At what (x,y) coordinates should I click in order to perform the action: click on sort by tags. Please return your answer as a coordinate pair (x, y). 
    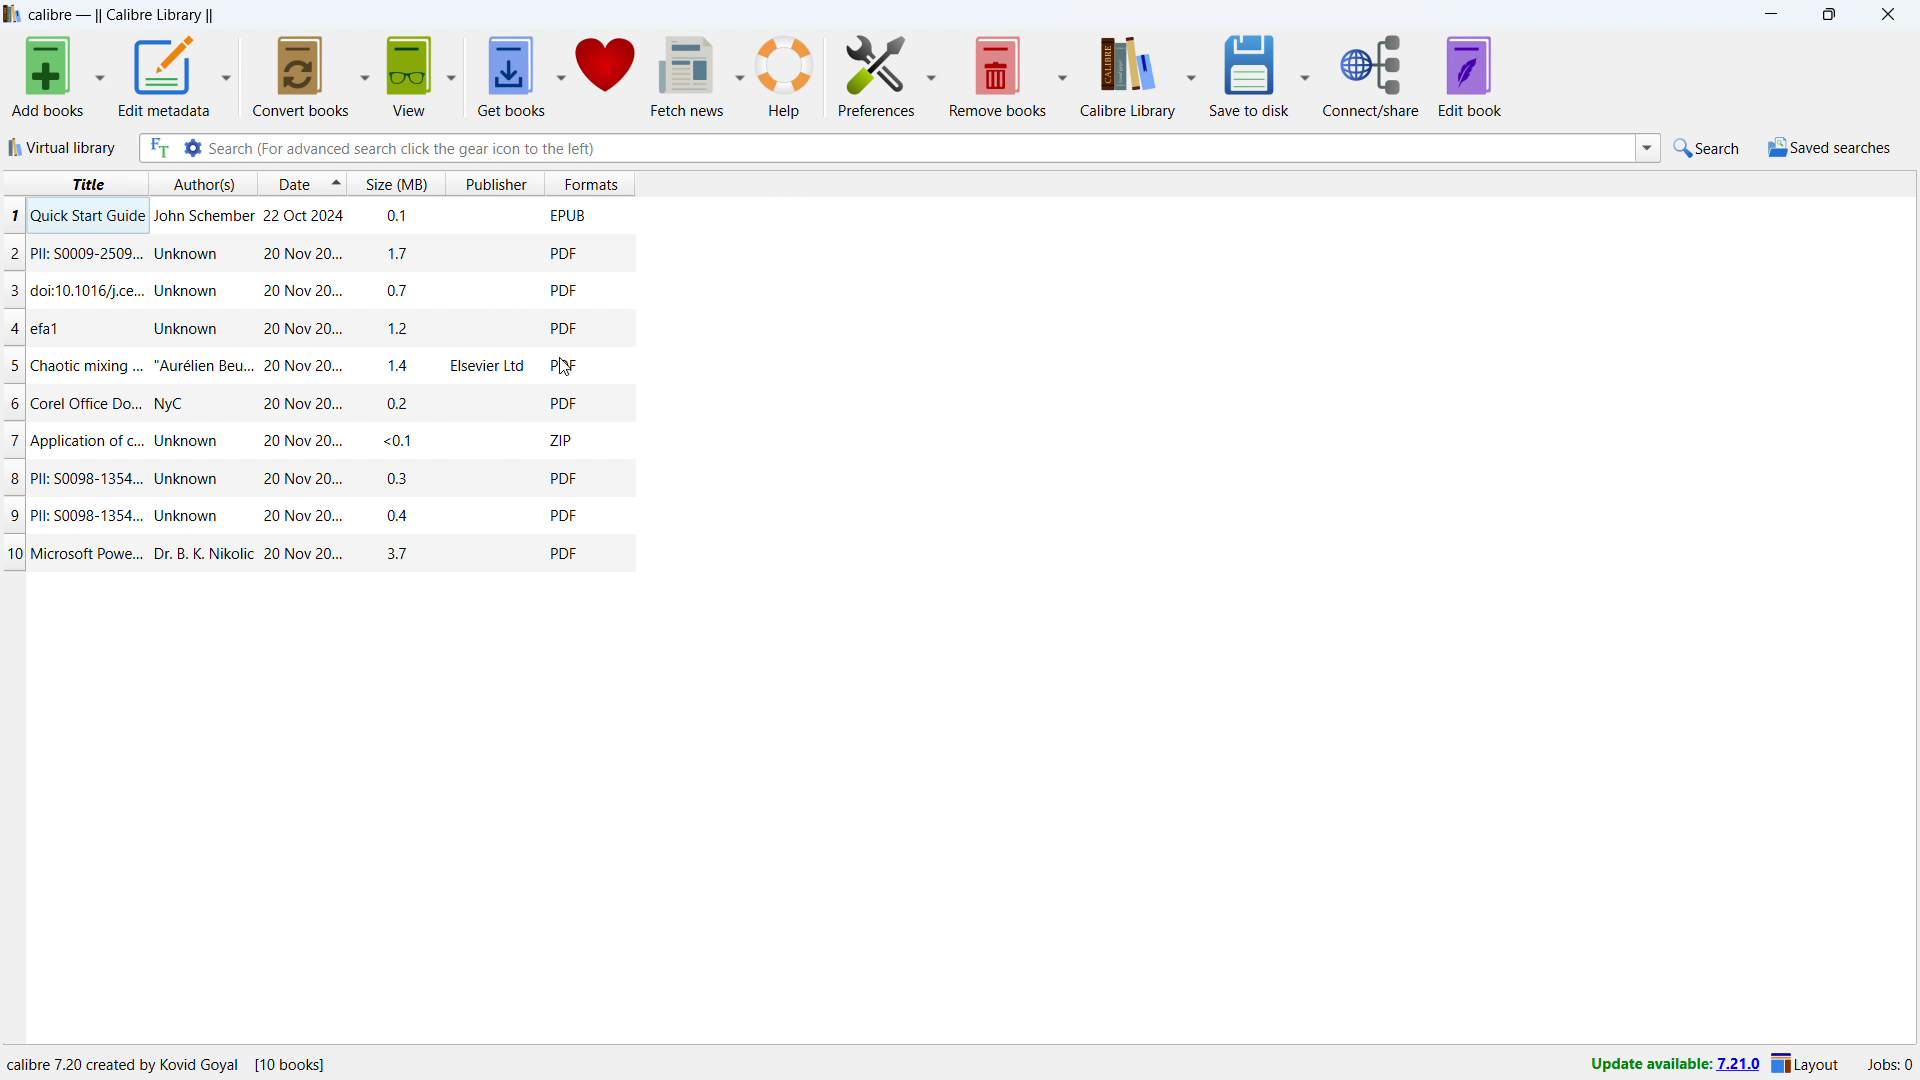
    Looking at the image, I should click on (480, 183).